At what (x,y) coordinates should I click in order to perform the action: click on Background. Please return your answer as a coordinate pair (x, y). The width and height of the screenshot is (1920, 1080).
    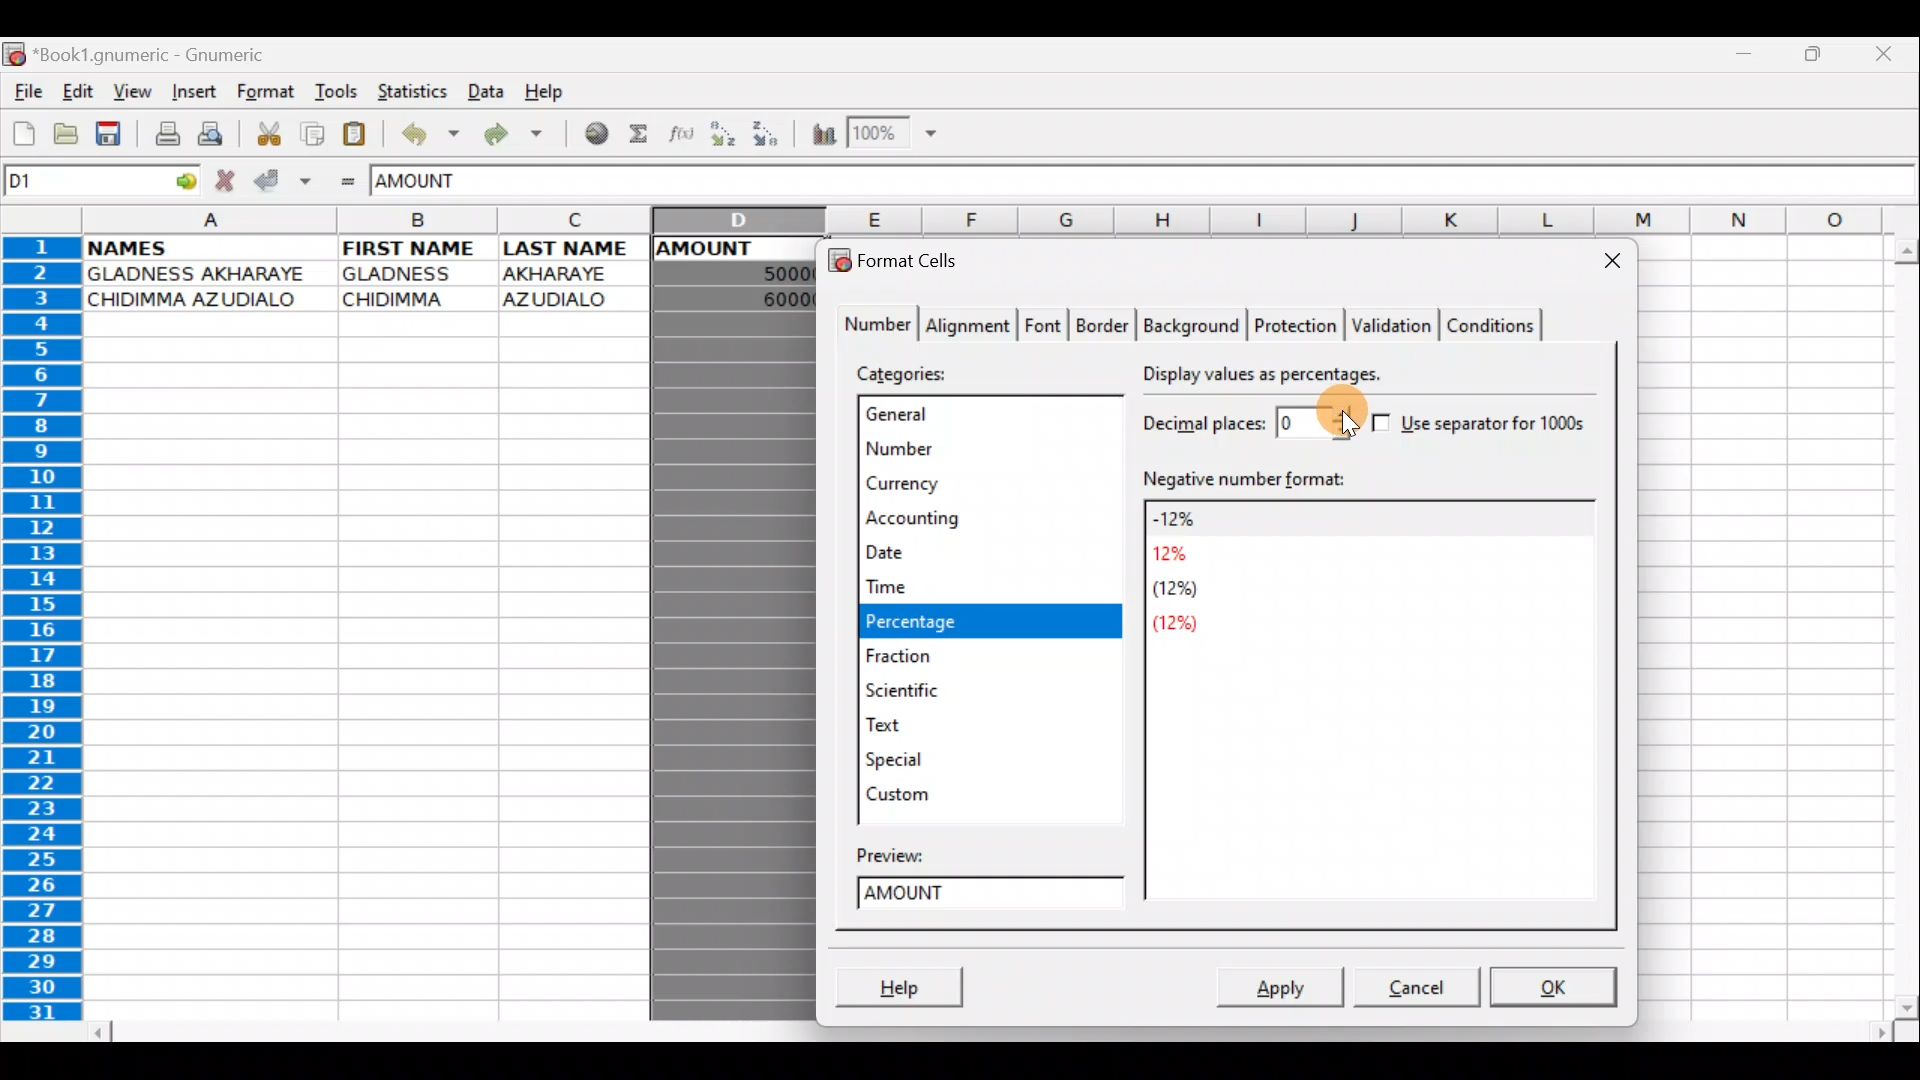
    Looking at the image, I should click on (1190, 325).